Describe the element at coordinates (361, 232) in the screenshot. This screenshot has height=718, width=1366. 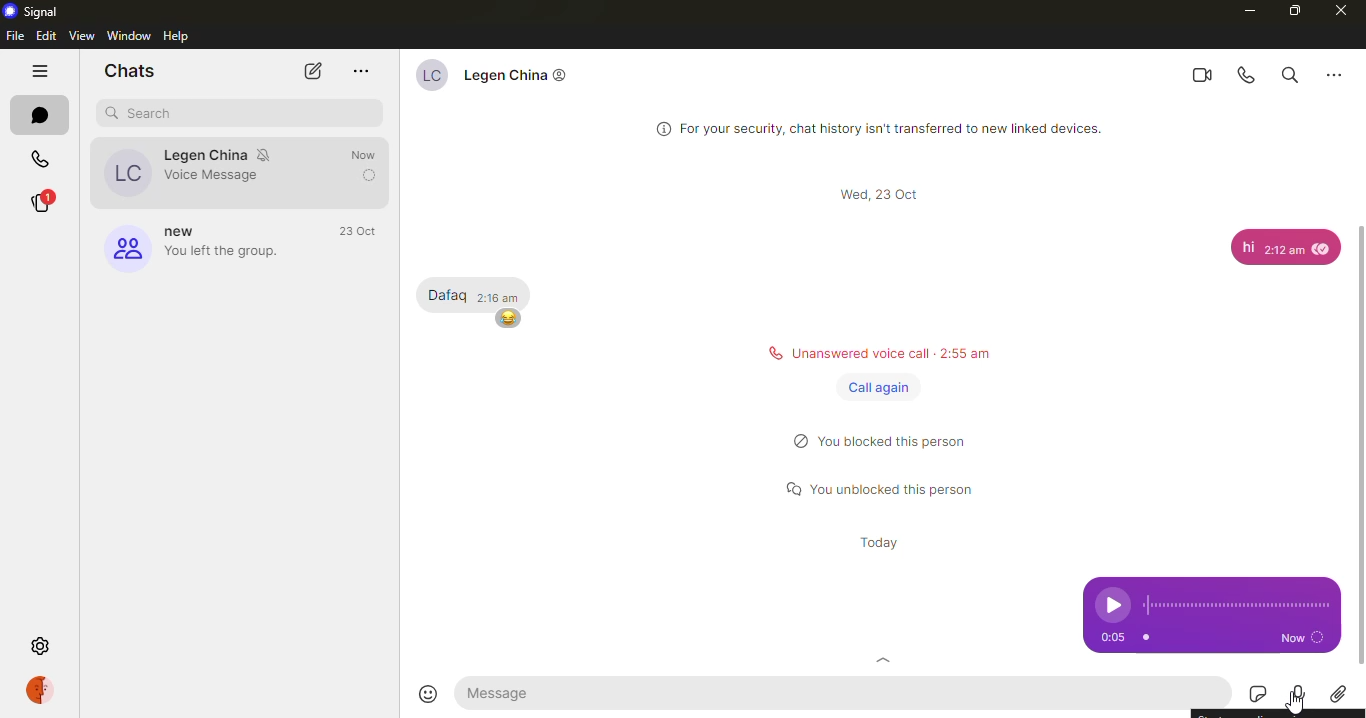
I see `time` at that location.